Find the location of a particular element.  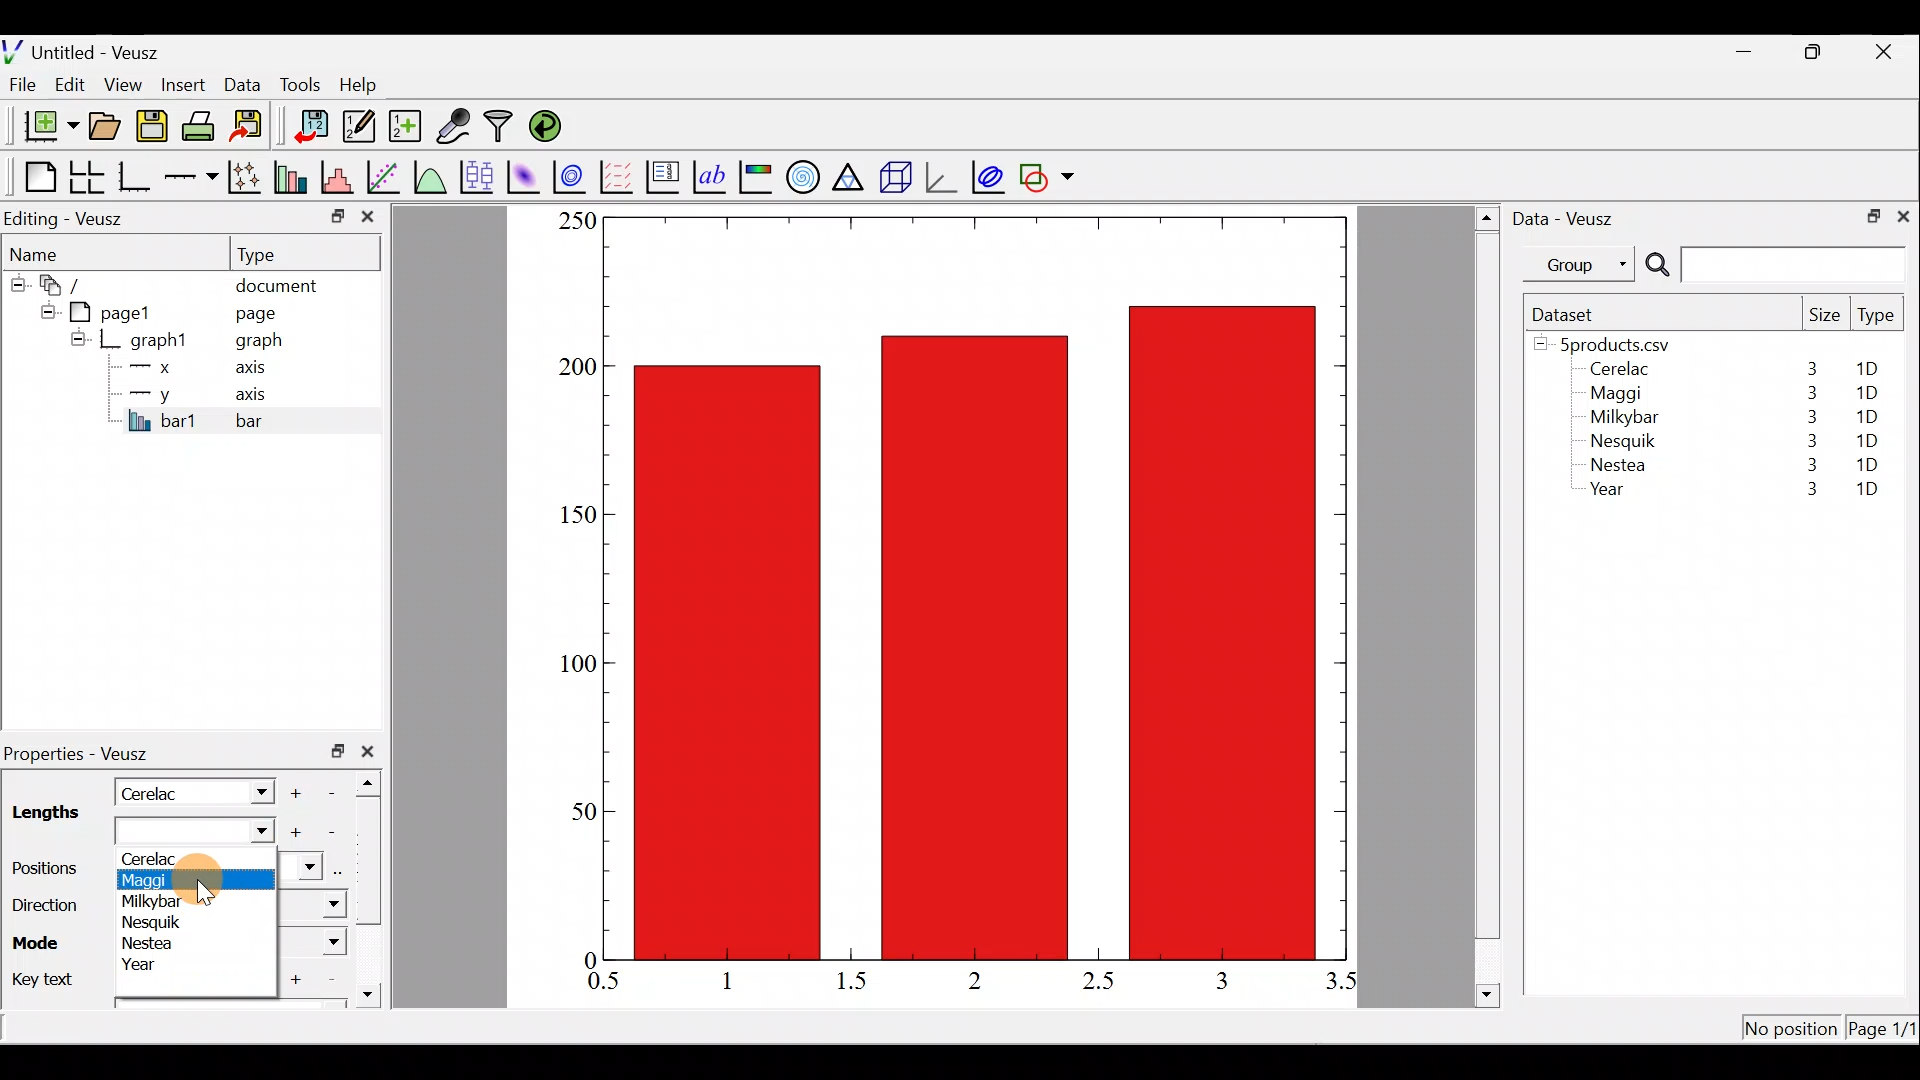

Mode is located at coordinates (41, 939).